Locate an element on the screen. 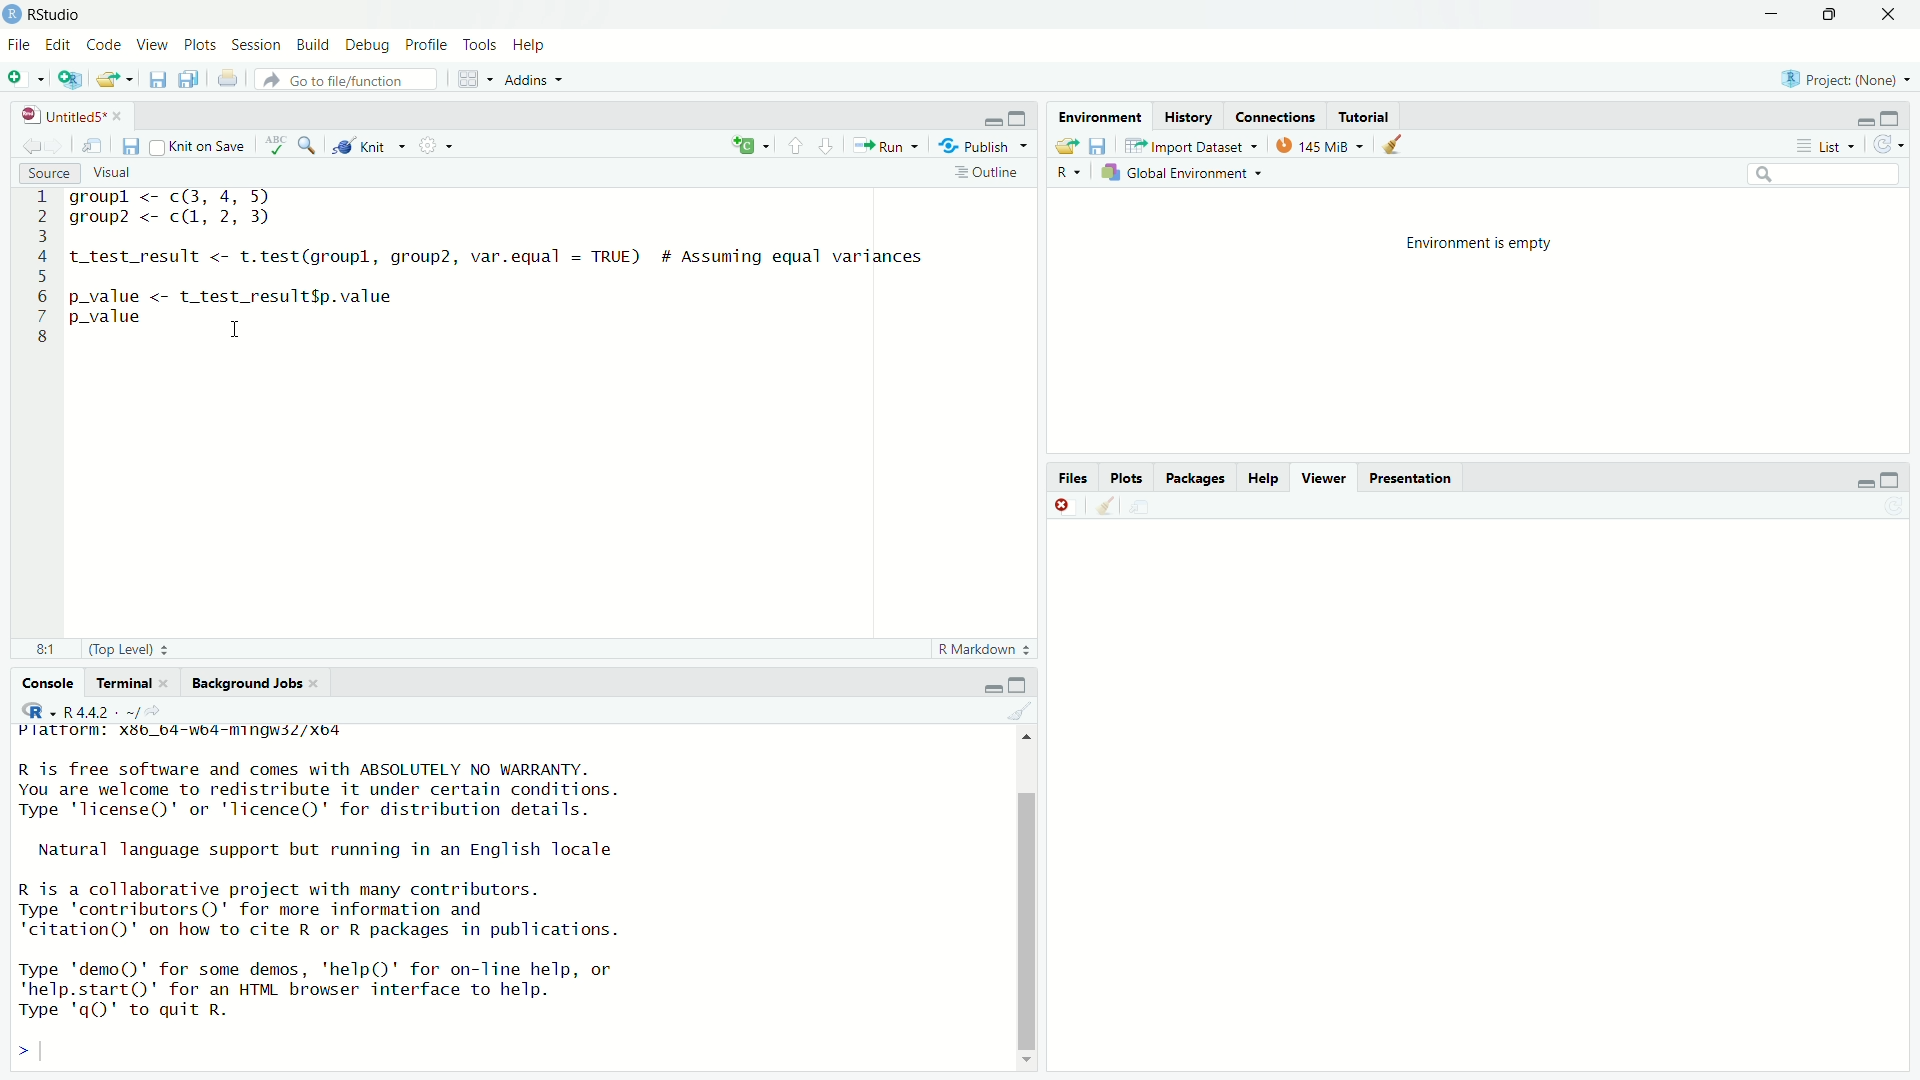  cursor is located at coordinates (240, 328).